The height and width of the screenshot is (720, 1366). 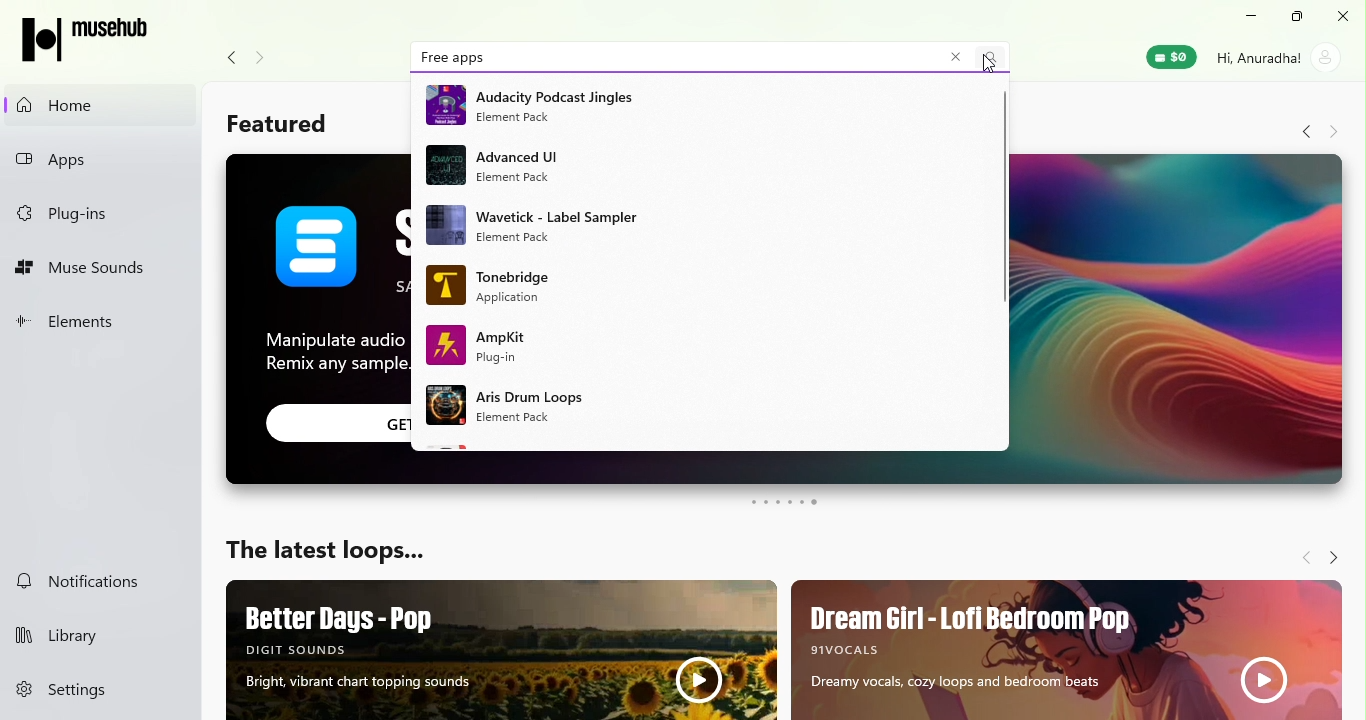 What do you see at coordinates (1252, 16) in the screenshot?
I see `Minimize` at bounding box center [1252, 16].